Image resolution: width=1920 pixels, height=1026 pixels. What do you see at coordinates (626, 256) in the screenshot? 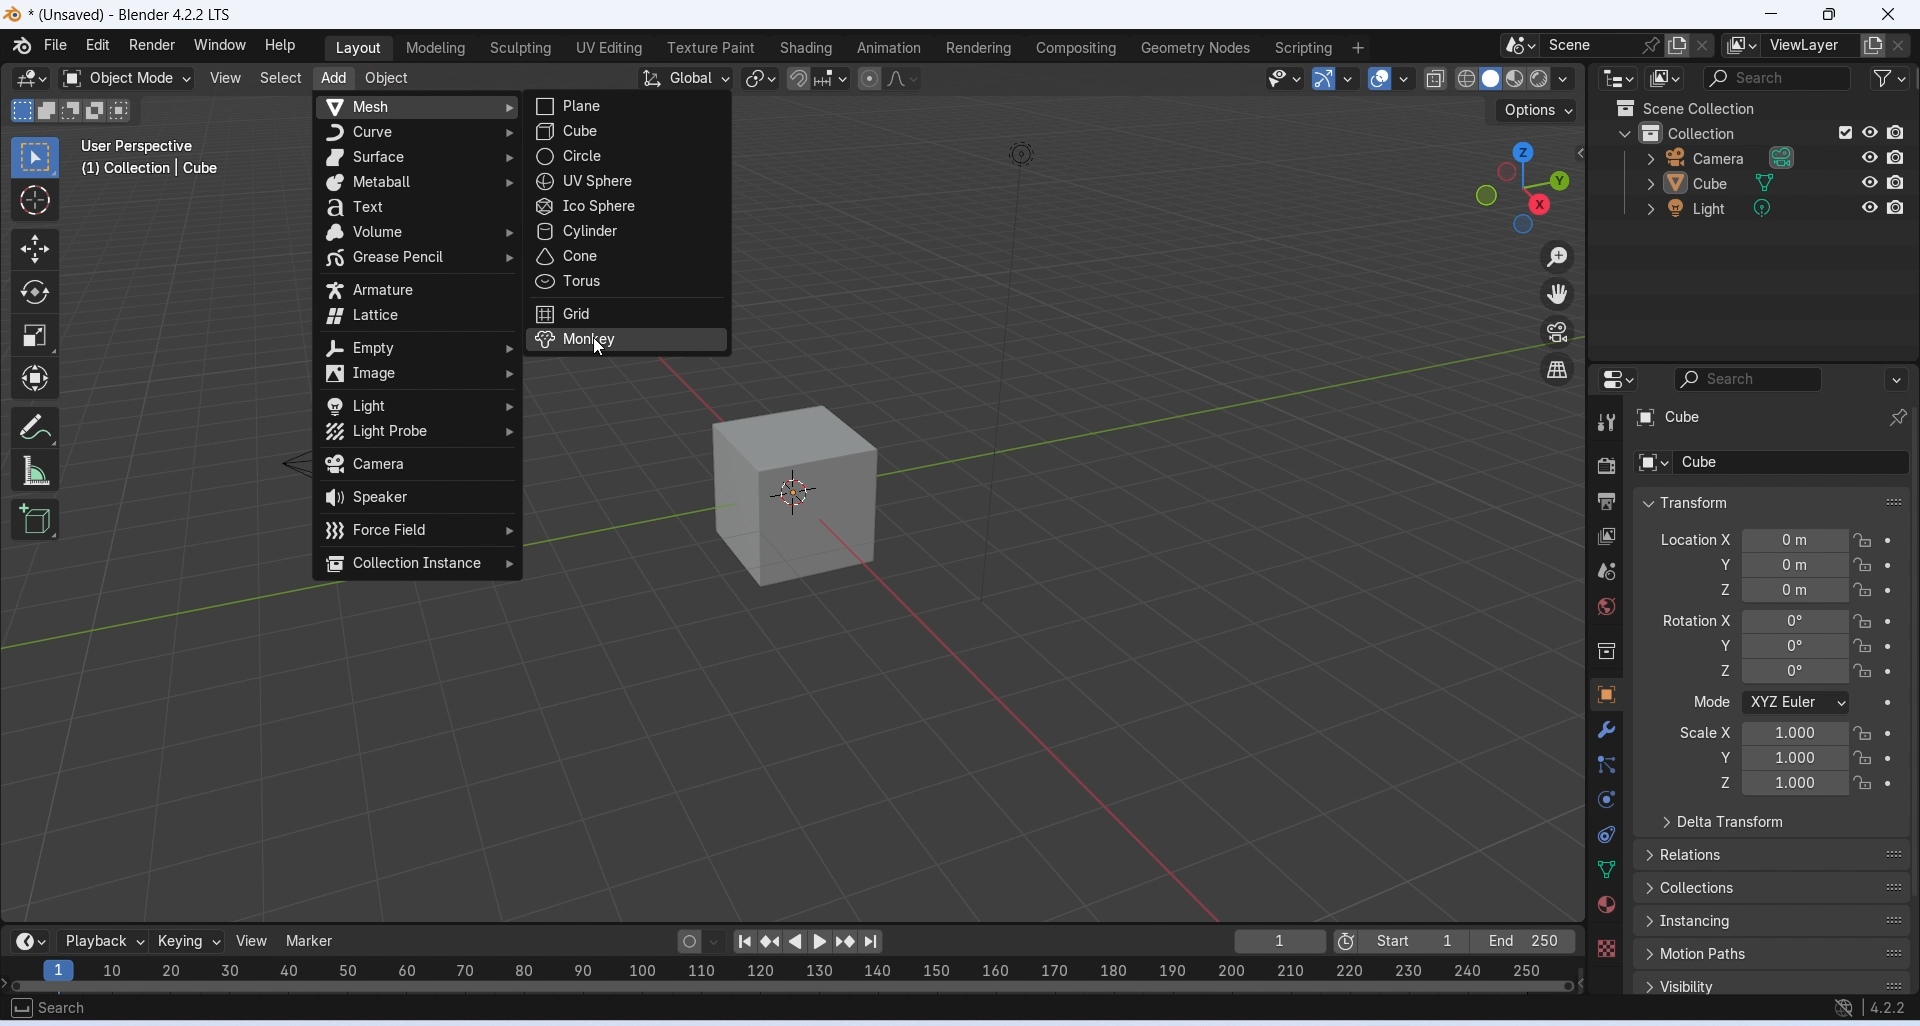
I see `cone` at bounding box center [626, 256].